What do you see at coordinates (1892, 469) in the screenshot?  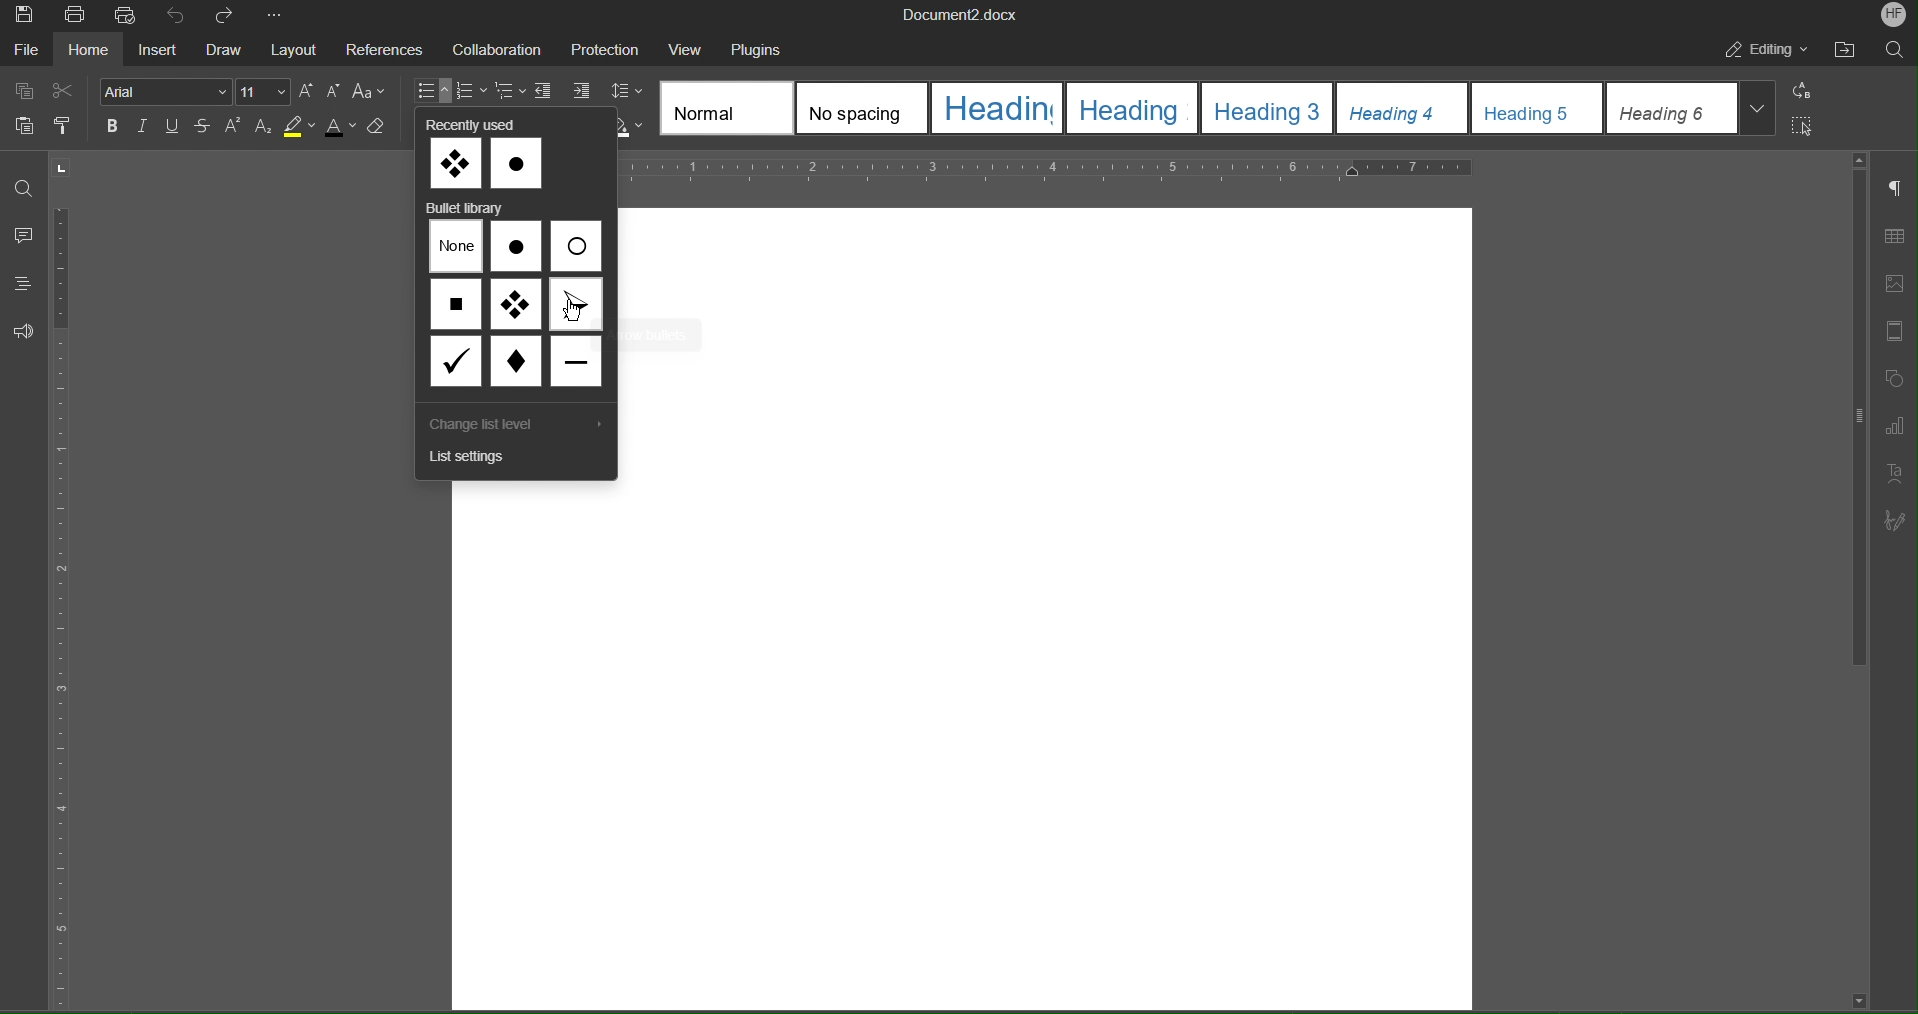 I see `Text Art` at bounding box center [1892, 469].